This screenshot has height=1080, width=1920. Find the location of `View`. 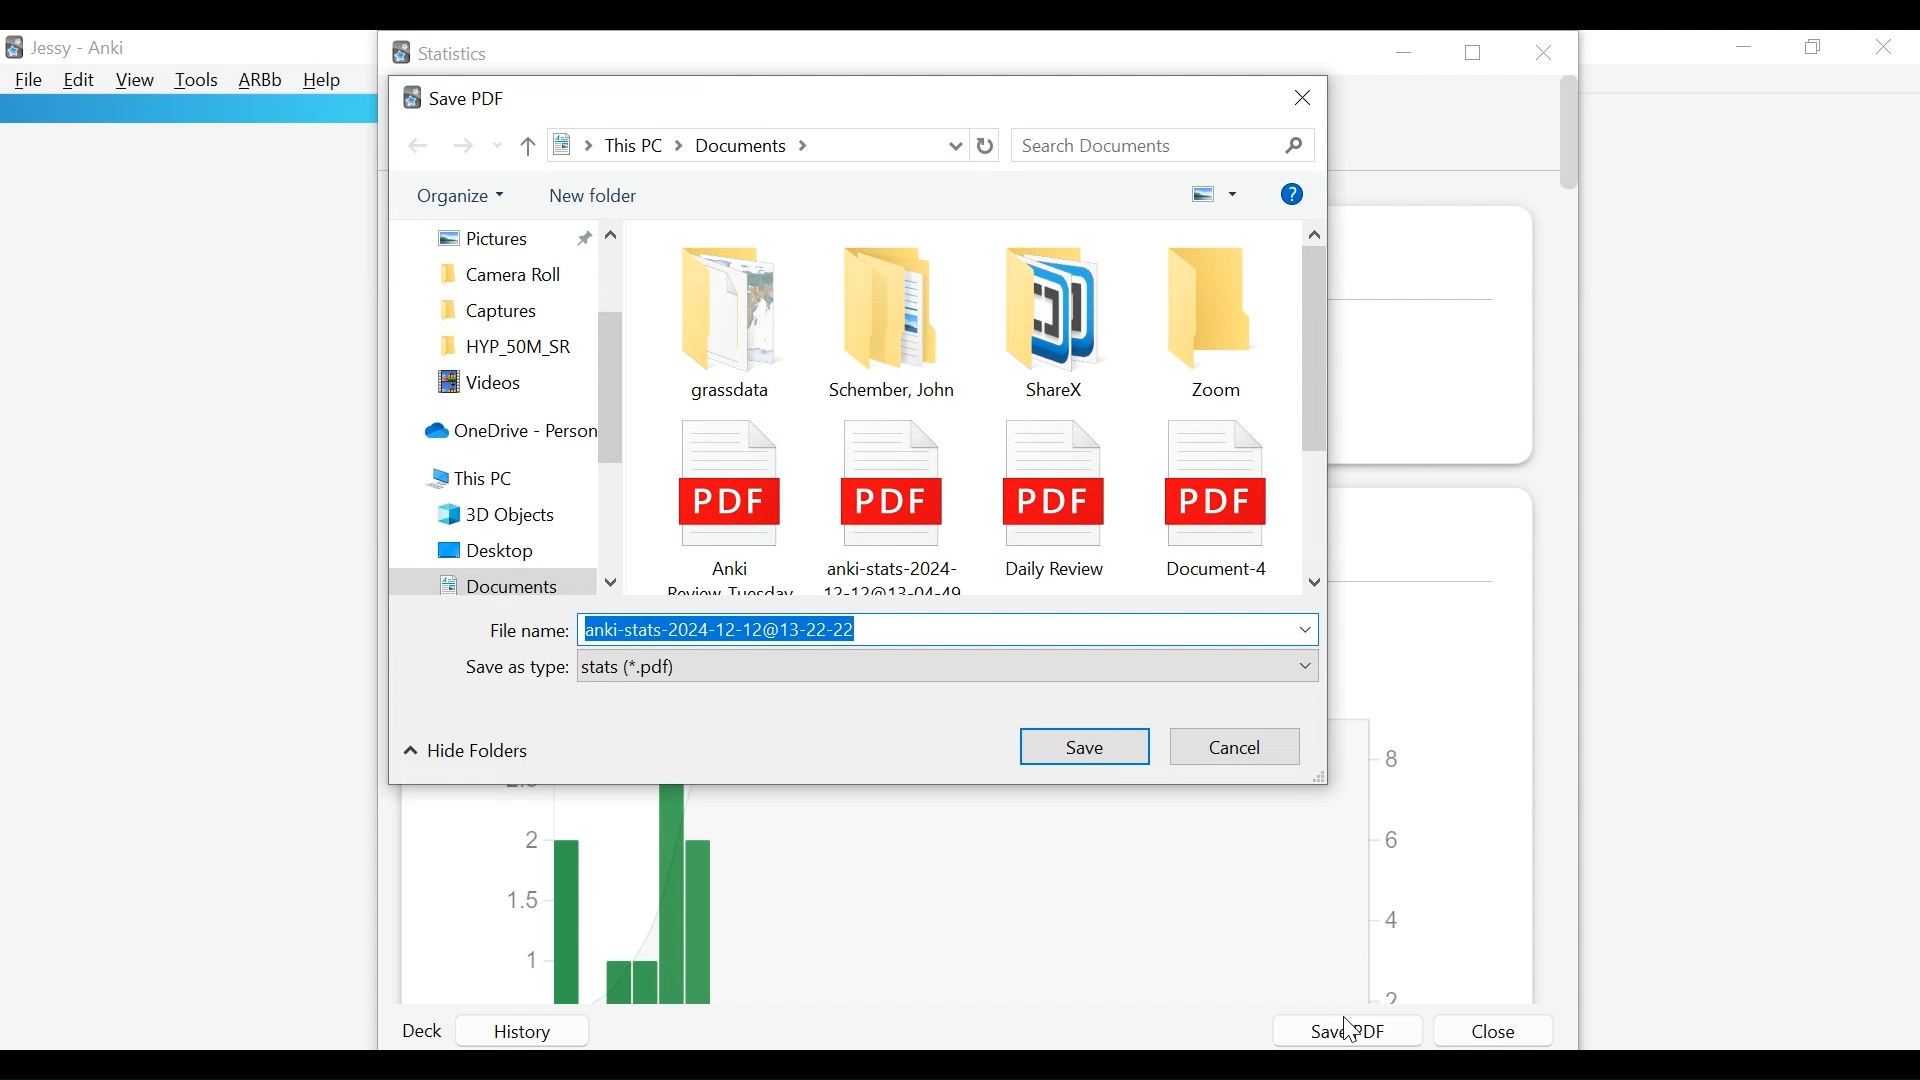

View is located at coordinates (134, 81).